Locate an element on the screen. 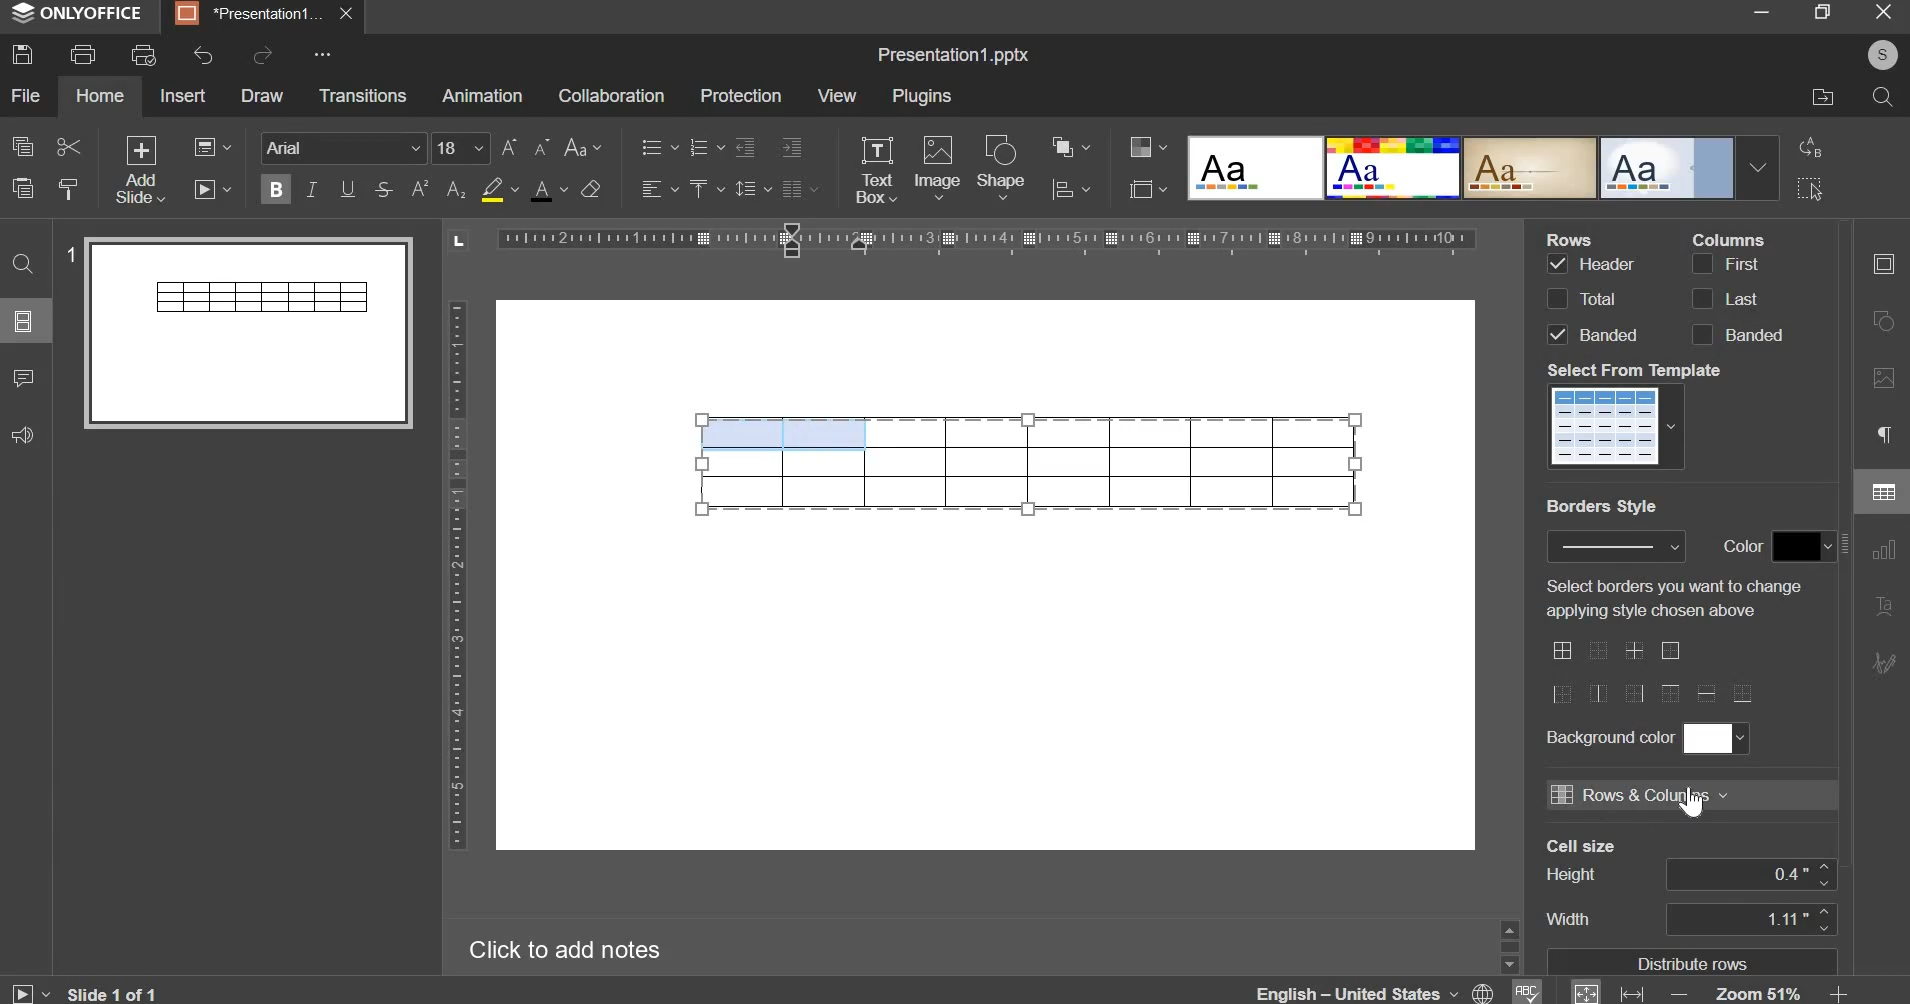 This screenshot has width=1910, height=1004. Select From Templete is located at coordinates (1637, 370).